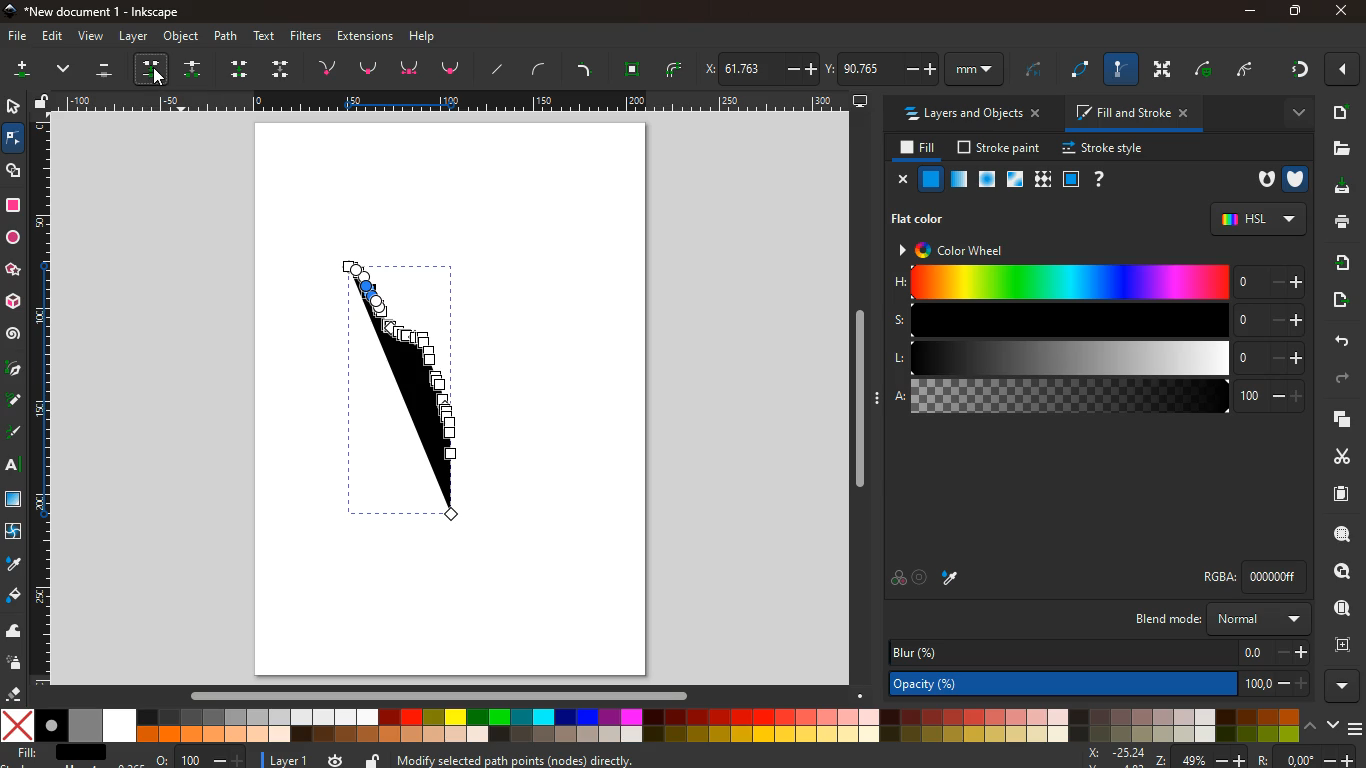 This screenshot has height=768, width=1366. Describe the element at coordinates (931, 179) in the screenshot. I see `normal` at that location.